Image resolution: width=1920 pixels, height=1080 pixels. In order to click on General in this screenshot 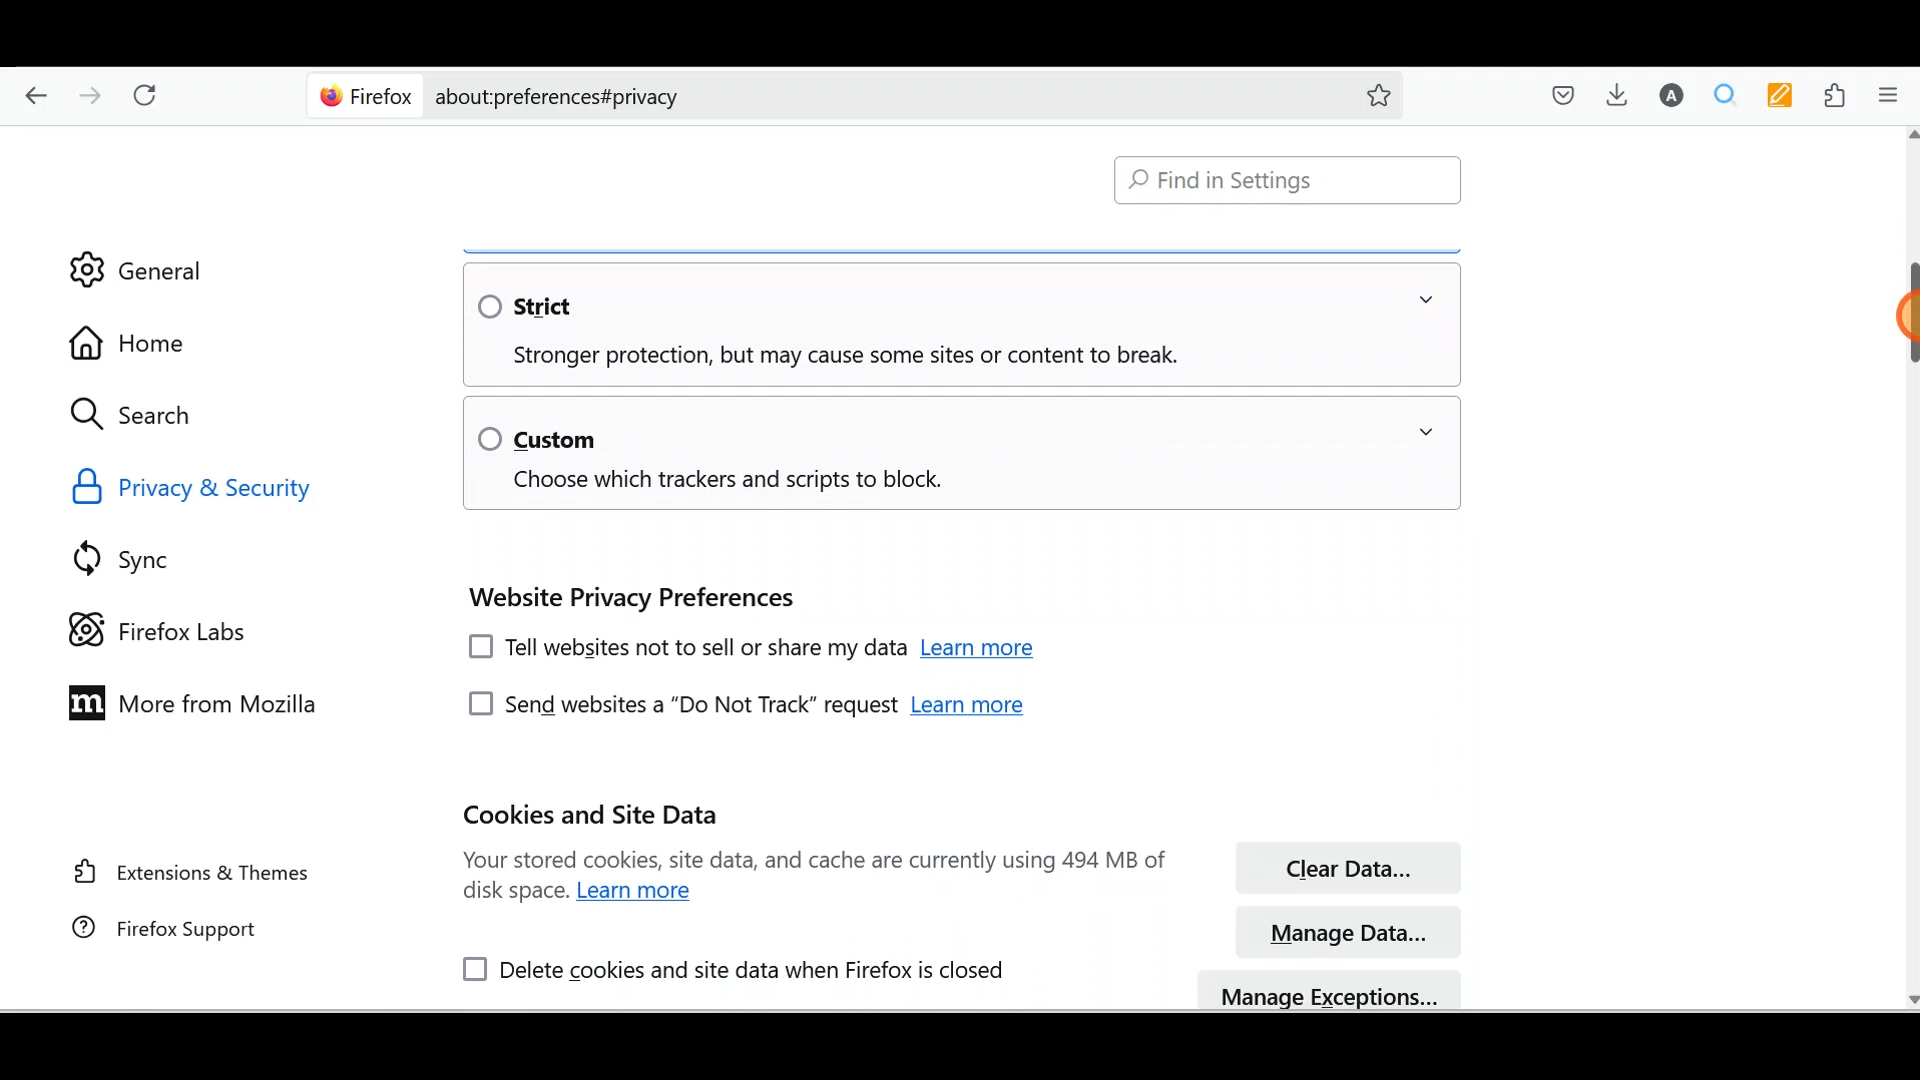, I will do `click(161, 268)`.